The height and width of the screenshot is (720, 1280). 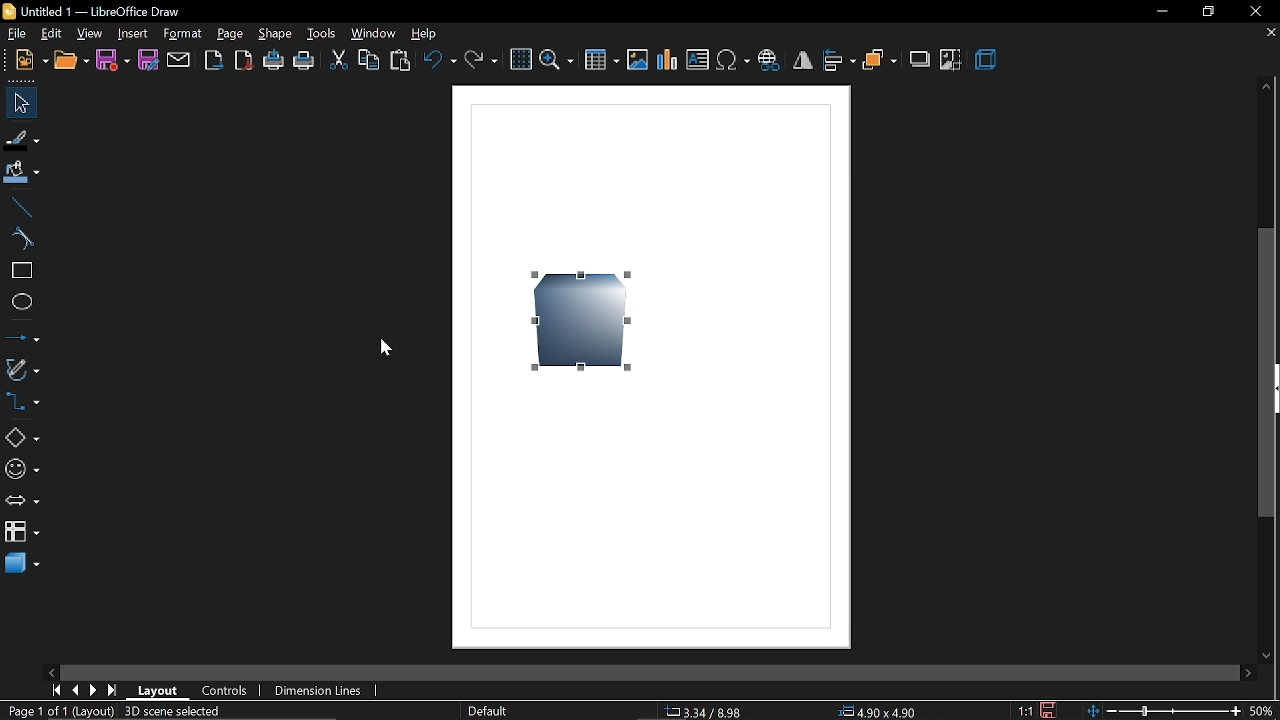 I want to click on scaling factor, so click(x=1024, y=711).